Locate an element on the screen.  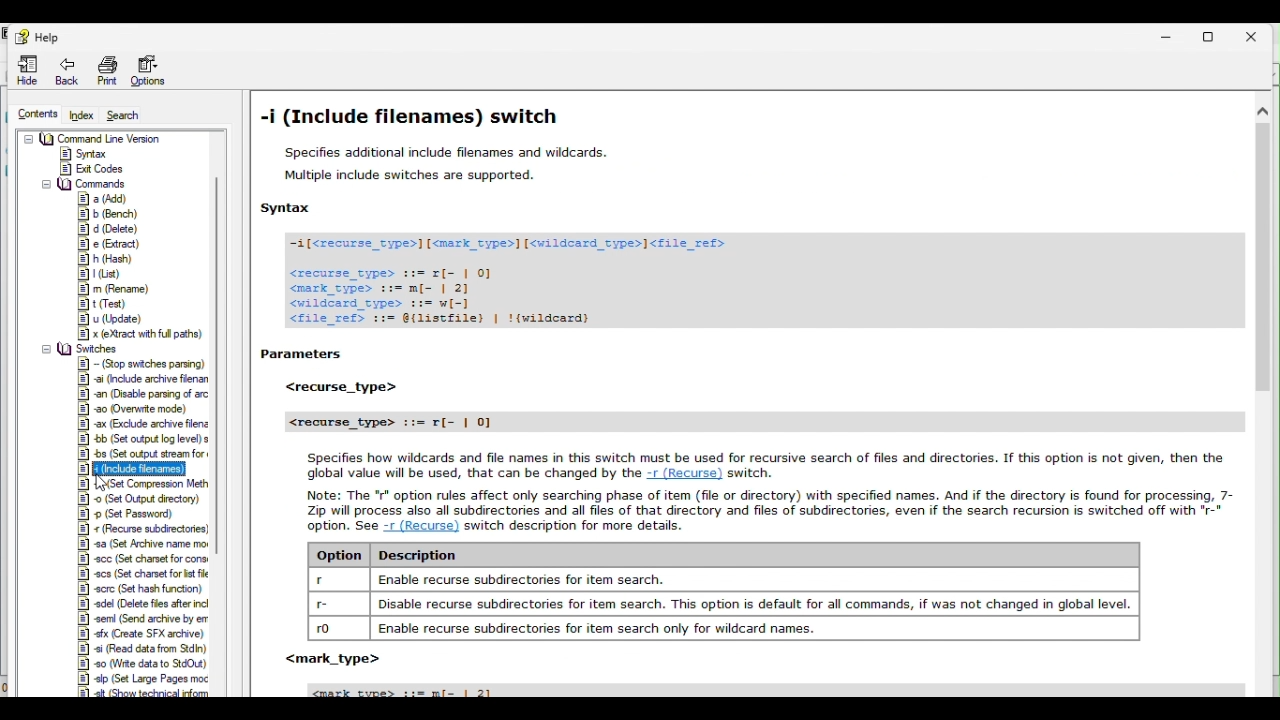
Close  is located at coordinates (1255, 36).